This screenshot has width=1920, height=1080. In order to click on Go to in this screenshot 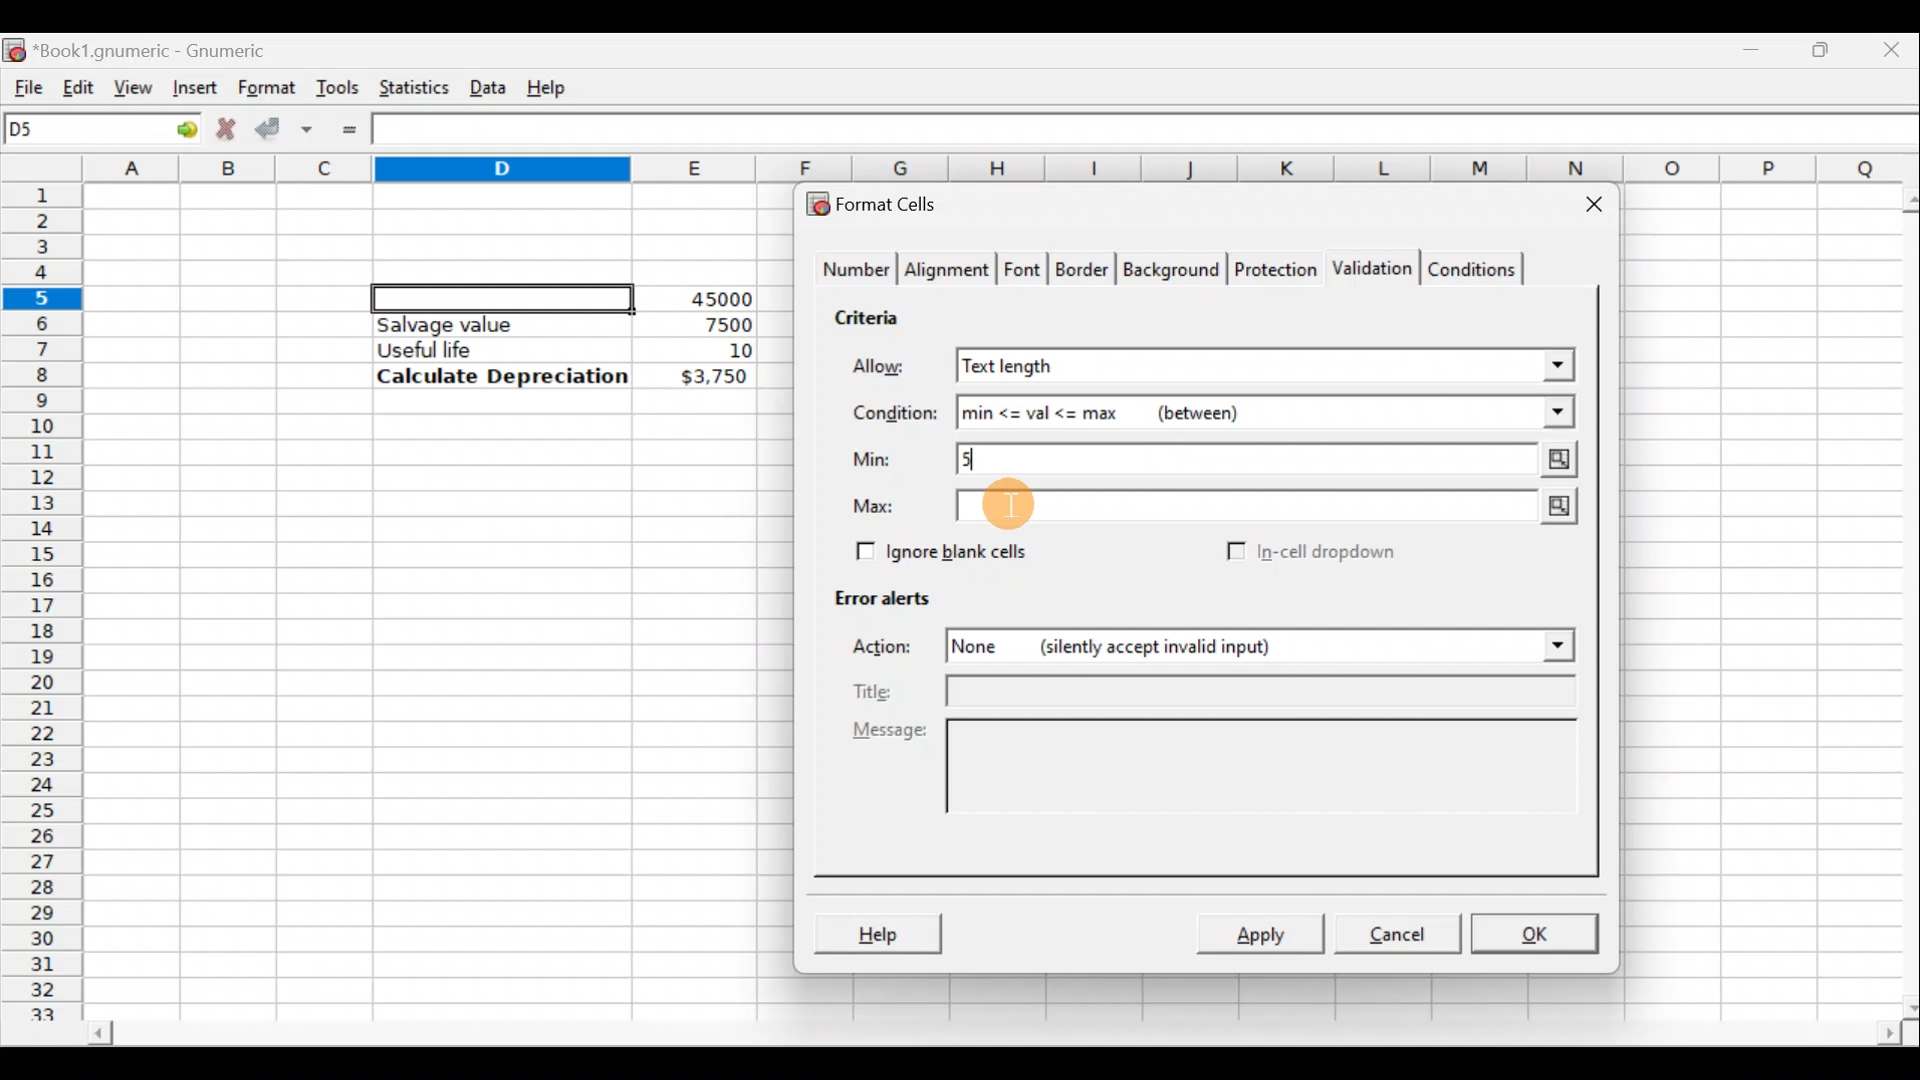, I will do `click(179, 130)`.